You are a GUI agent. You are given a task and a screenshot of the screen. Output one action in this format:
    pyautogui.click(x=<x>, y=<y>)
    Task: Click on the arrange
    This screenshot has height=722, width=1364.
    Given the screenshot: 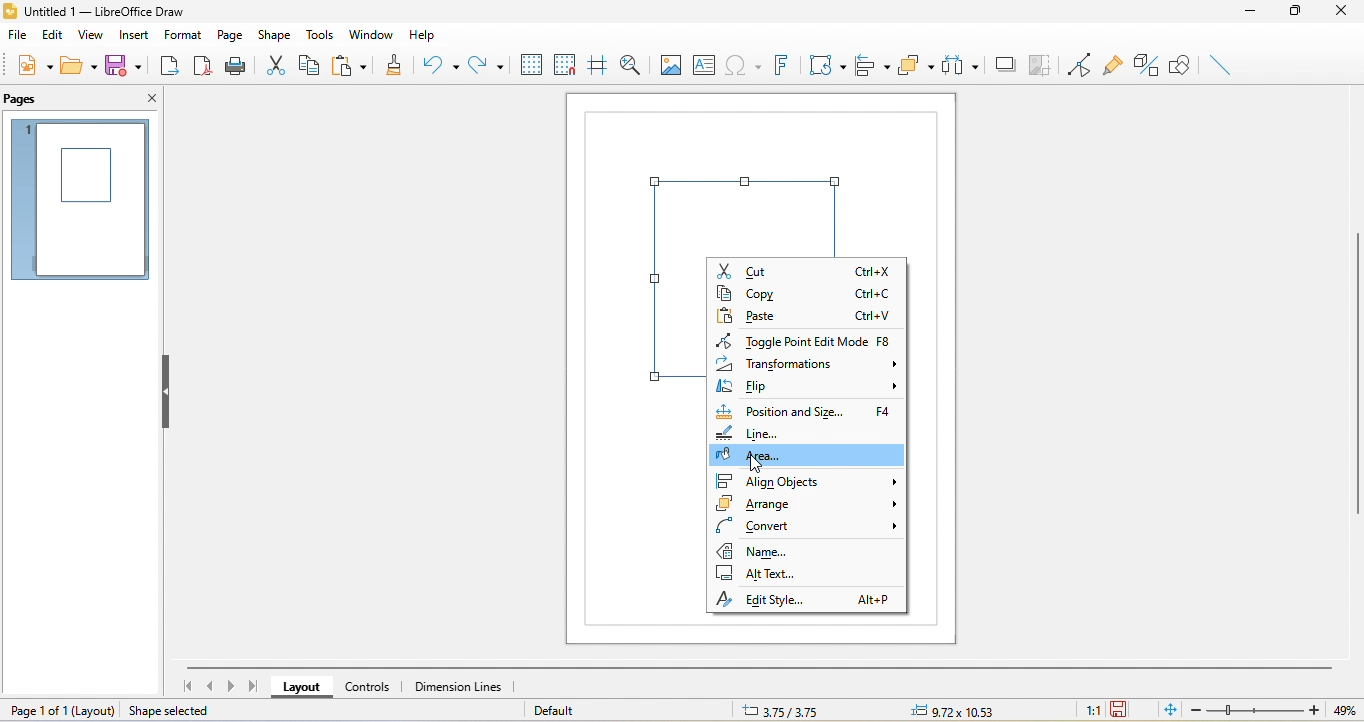 What is the action you would take?
    pyautogui.click(x=918, y=66)
    